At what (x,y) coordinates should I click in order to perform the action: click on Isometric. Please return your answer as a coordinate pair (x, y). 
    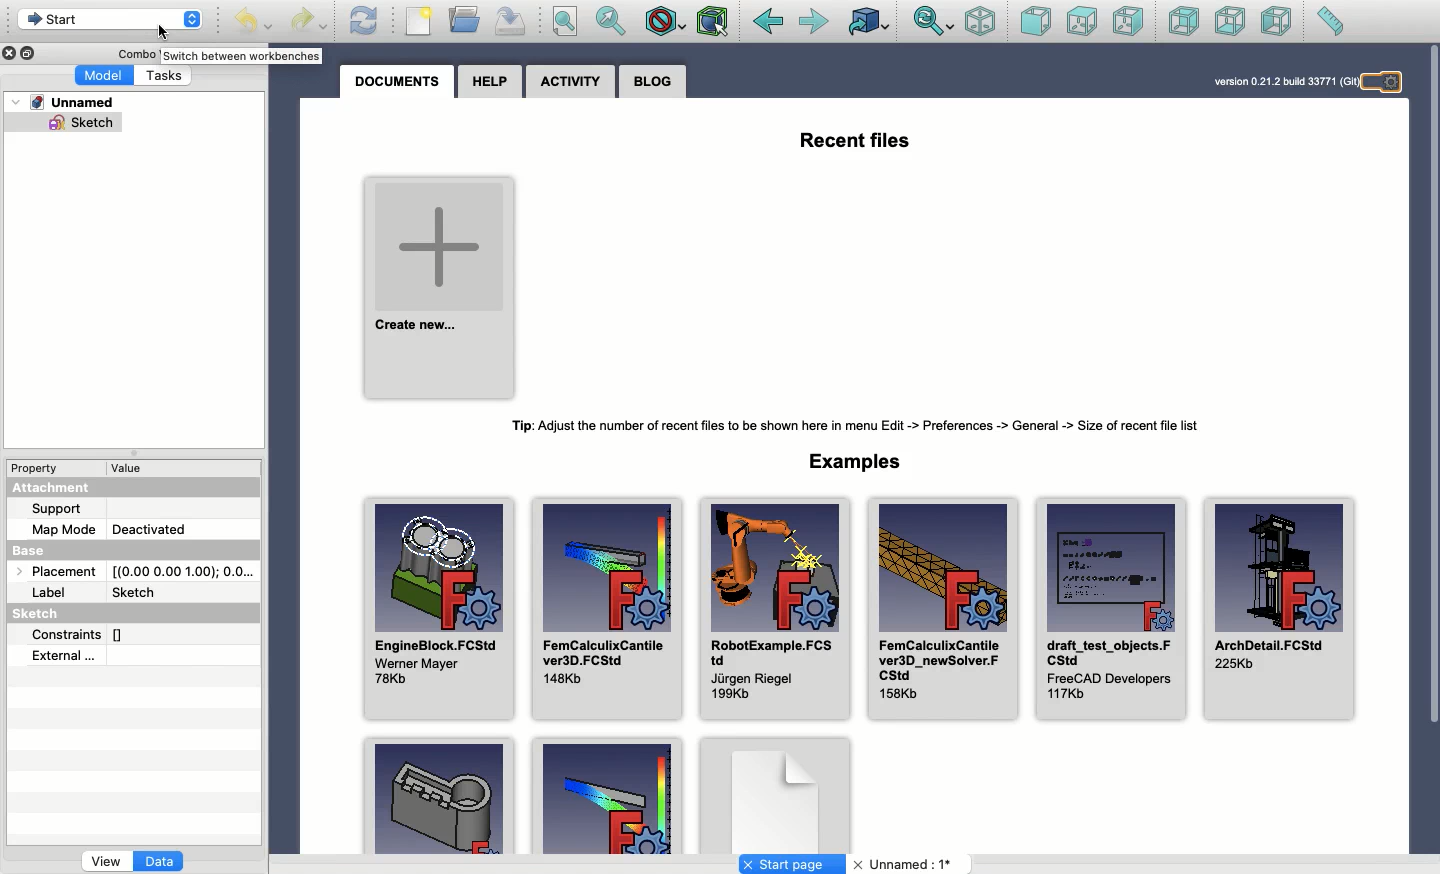
    Looking at the image, I should click on (981, 21).